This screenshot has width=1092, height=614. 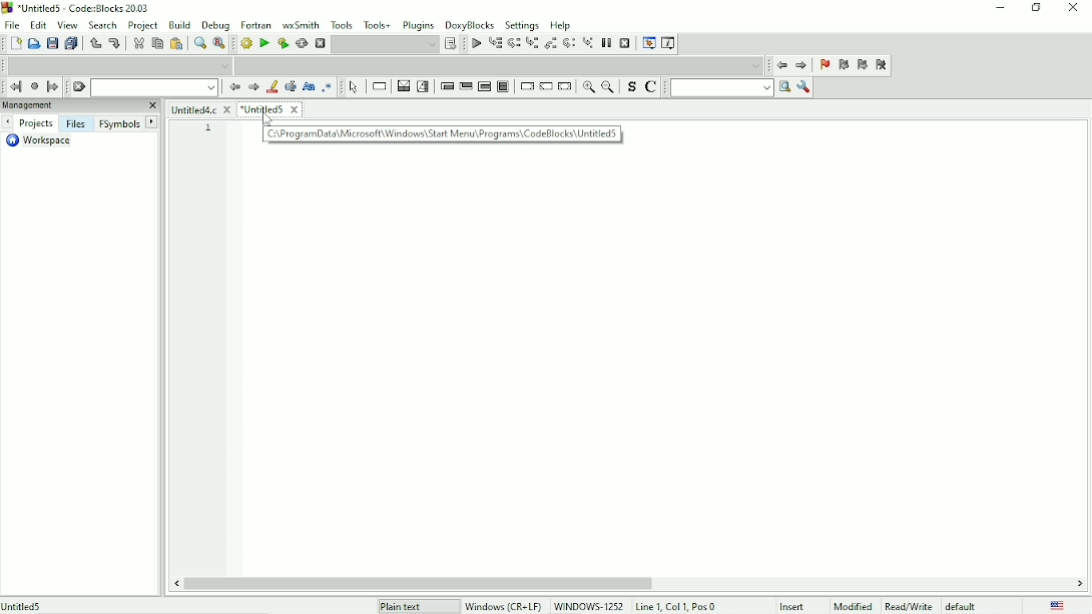 I want to click on Selection, so click(x=423, y=87).